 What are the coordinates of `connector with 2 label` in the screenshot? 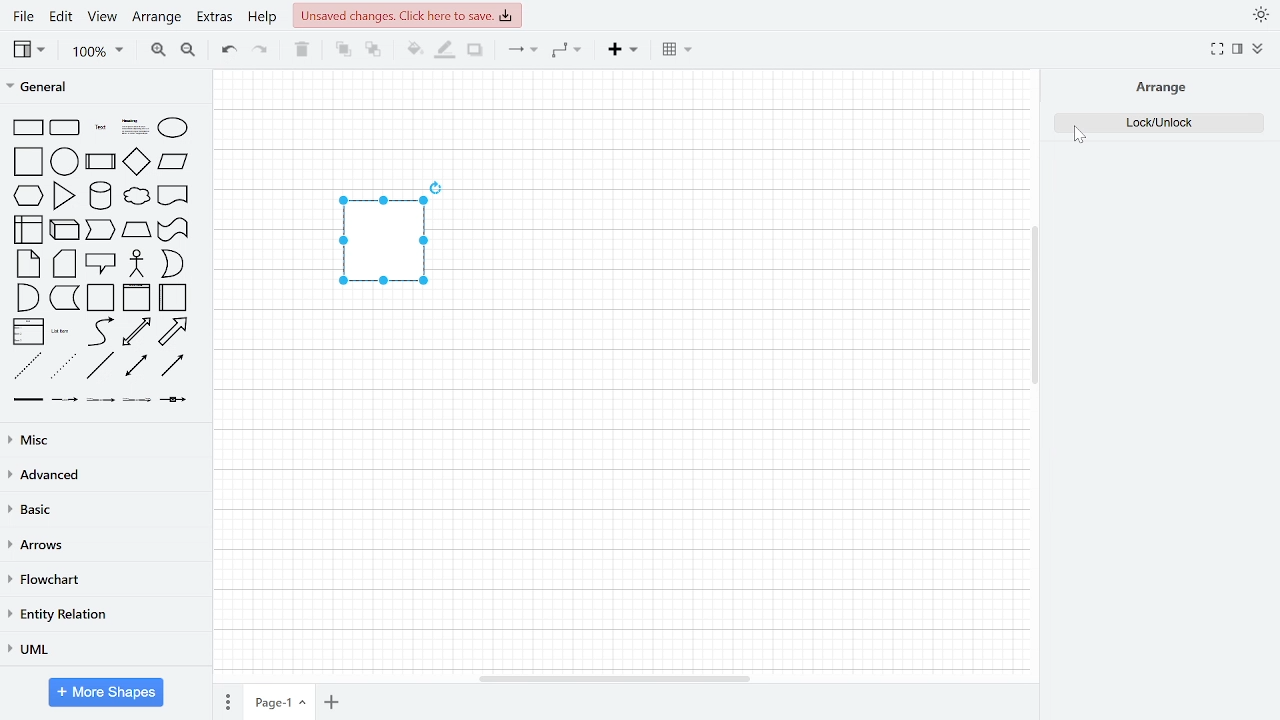 It's located at (102, 401).